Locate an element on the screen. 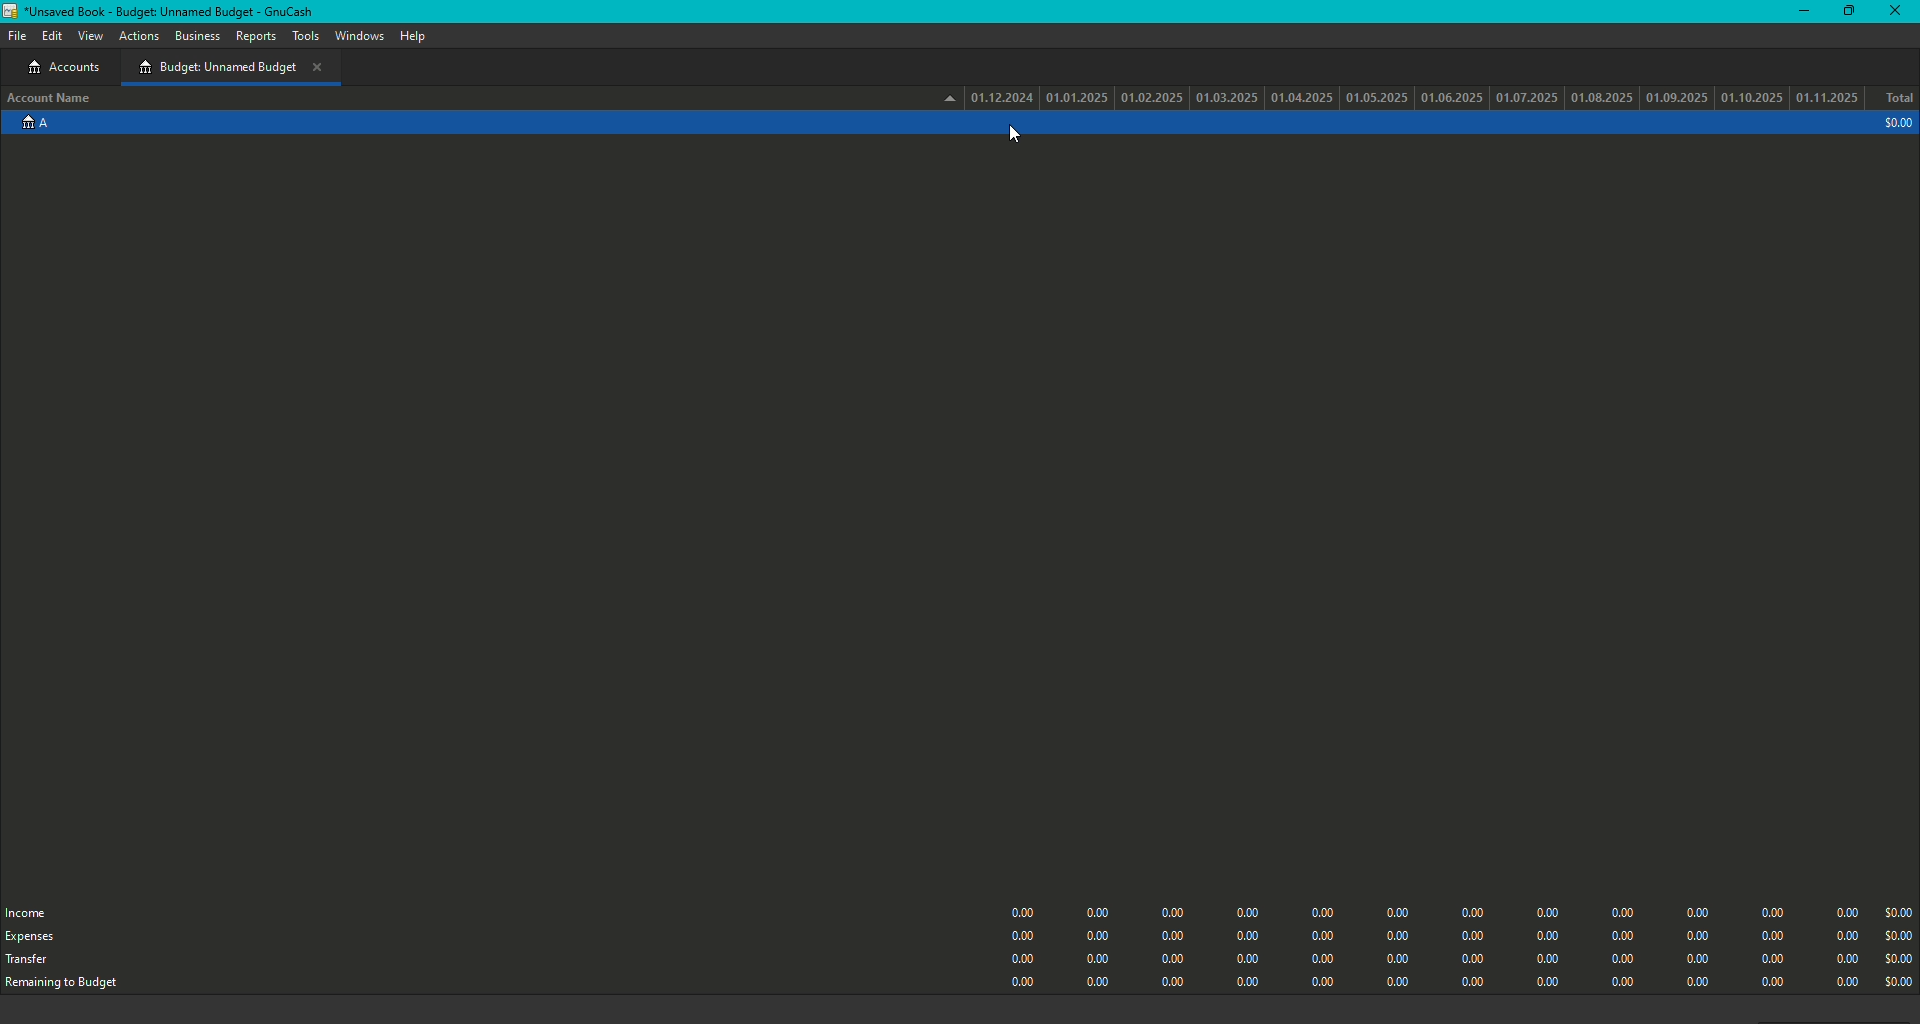 Image resolution: width=1920 pixels, height=1024 pixels. Windows is located at coordinates (359, 37).